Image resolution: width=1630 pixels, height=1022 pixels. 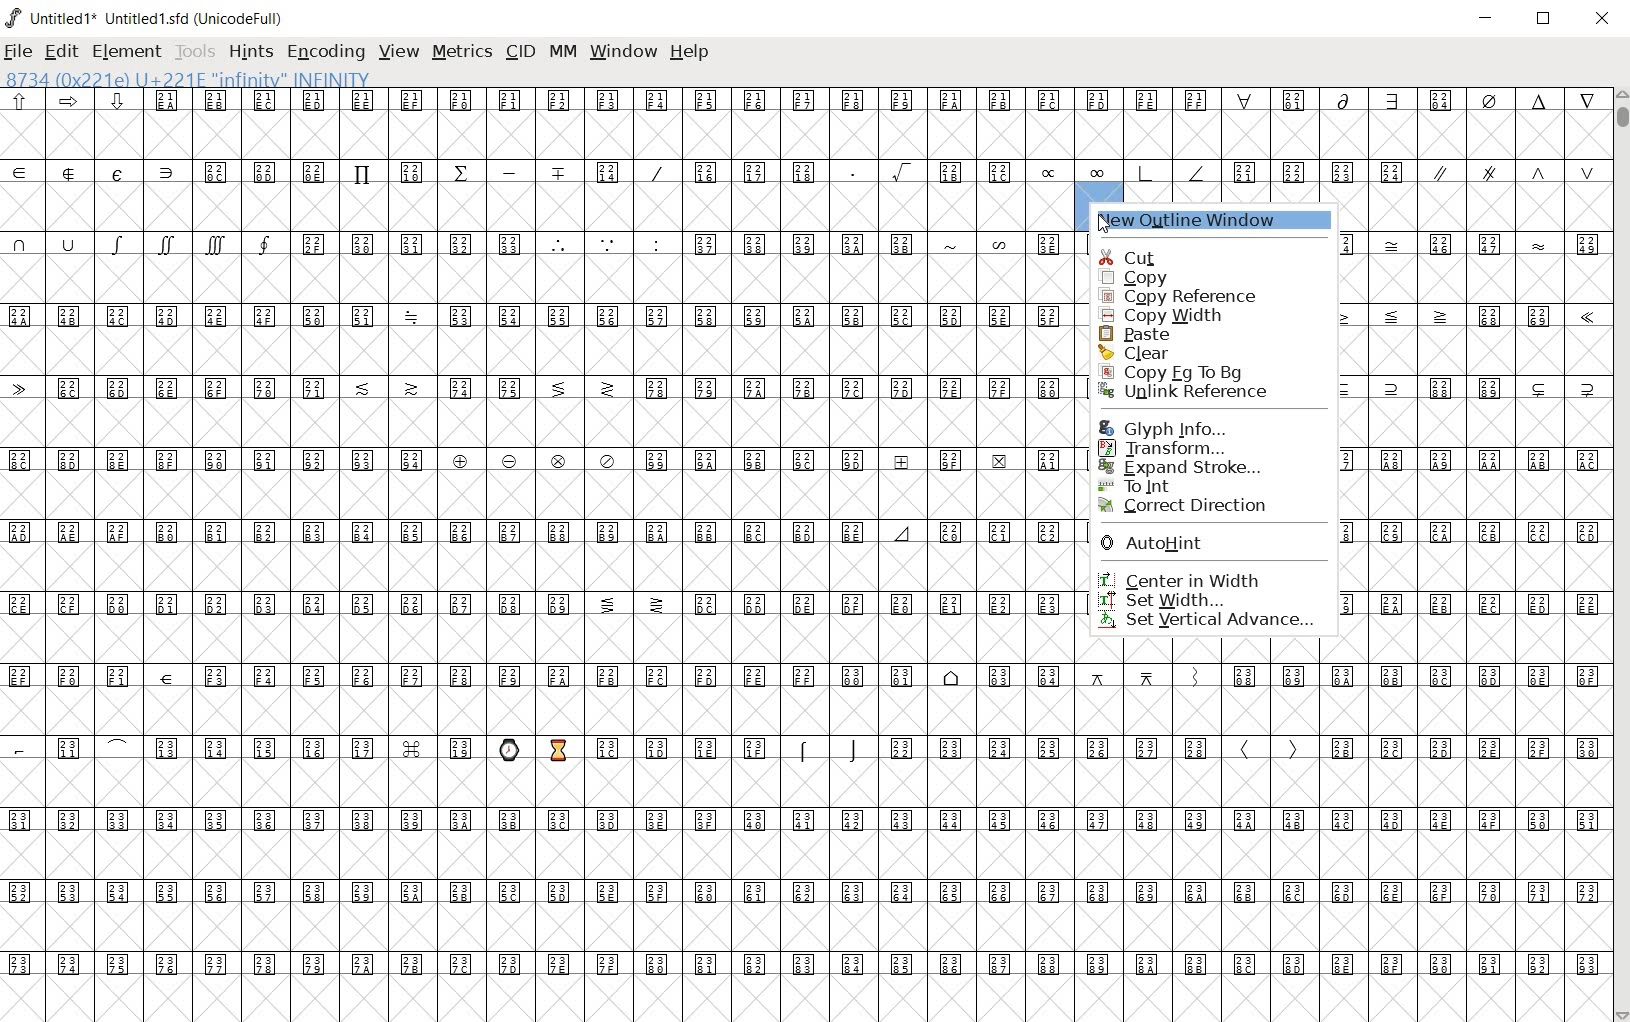 What do you see at coordinates (871, 100) in the screenshot?
I see `Unicode code points` at bounding box center [871, 100].